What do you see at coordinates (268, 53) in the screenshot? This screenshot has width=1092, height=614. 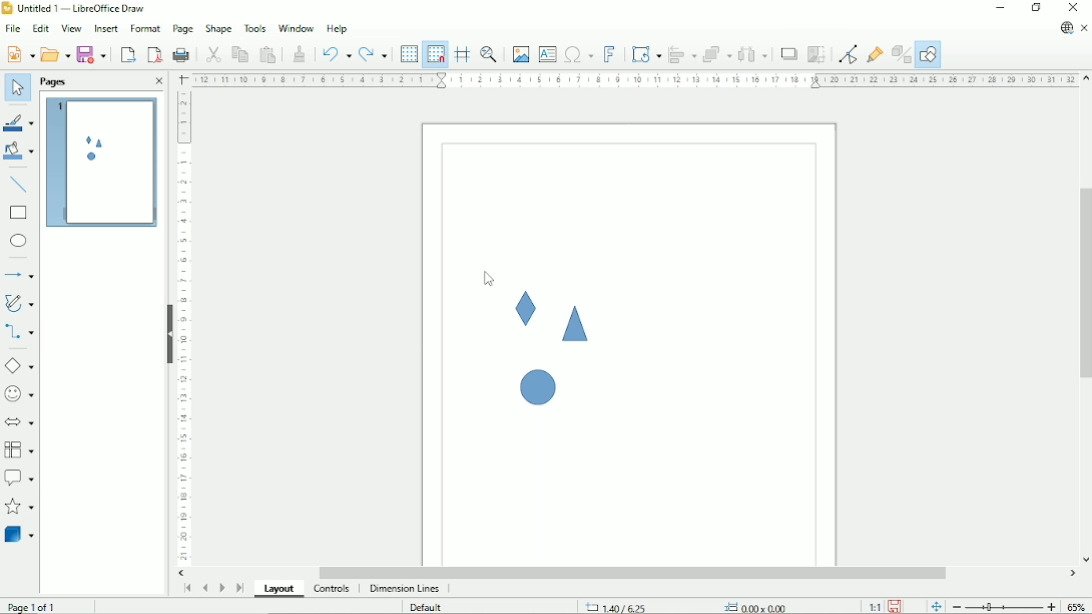 I see `Paste` at bounding box center [268, 53].